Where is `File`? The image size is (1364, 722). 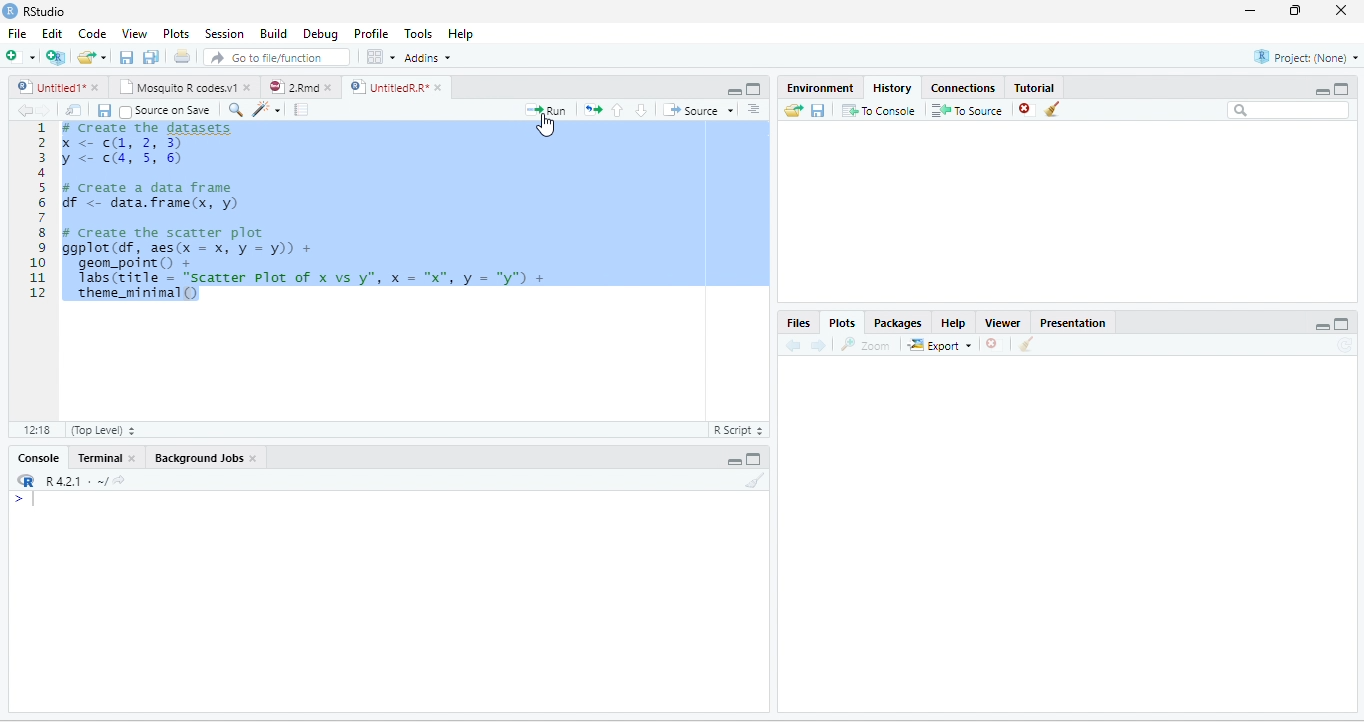 File is located at coordinates (18, 33).